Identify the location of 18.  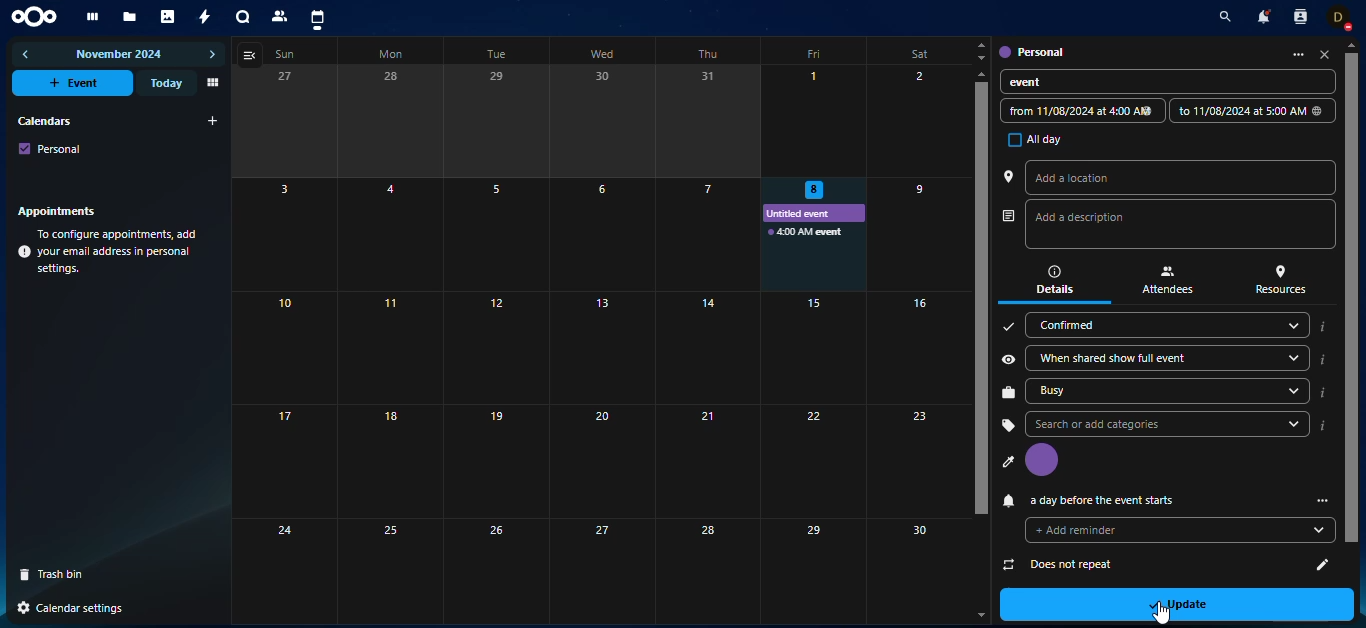
(387, 461).